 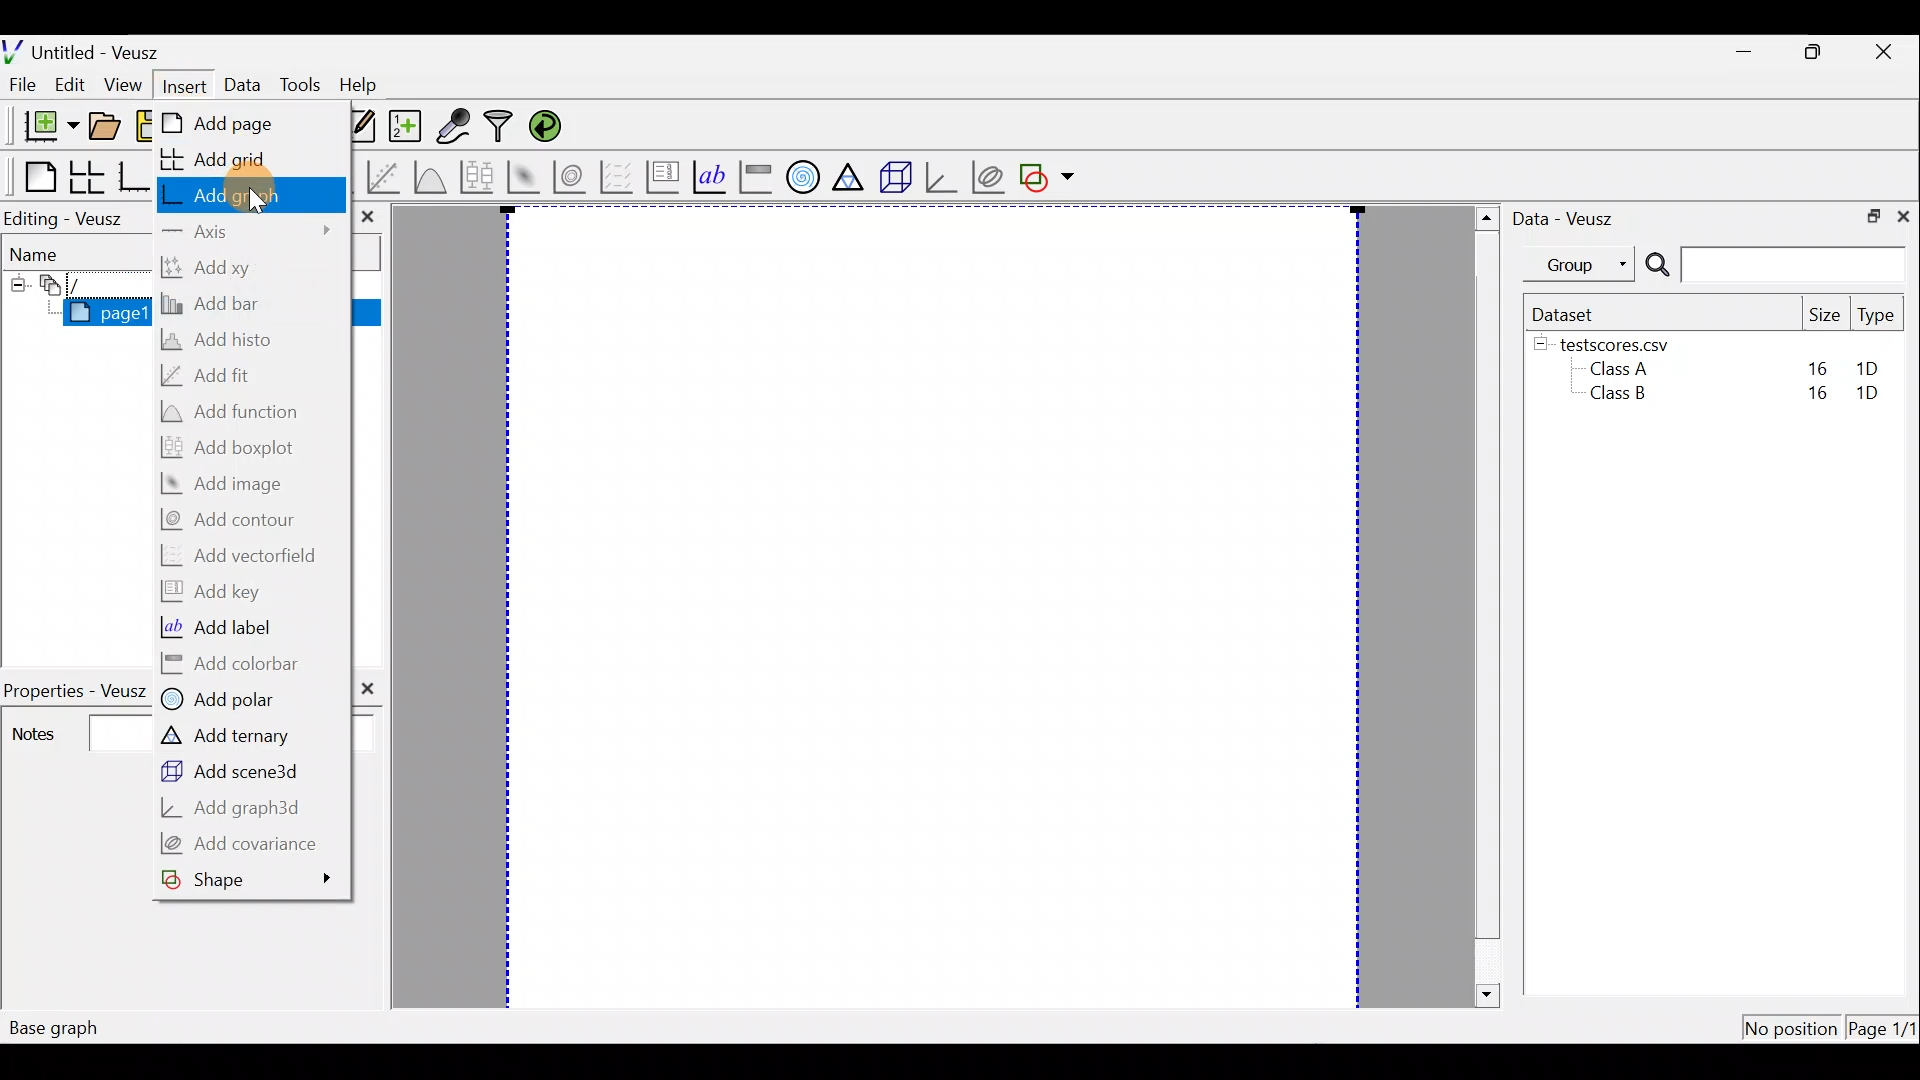 What do you see at coordinates (925, 608) in the screenshot?
I see `Plot area` at bounding box center [925, 608].